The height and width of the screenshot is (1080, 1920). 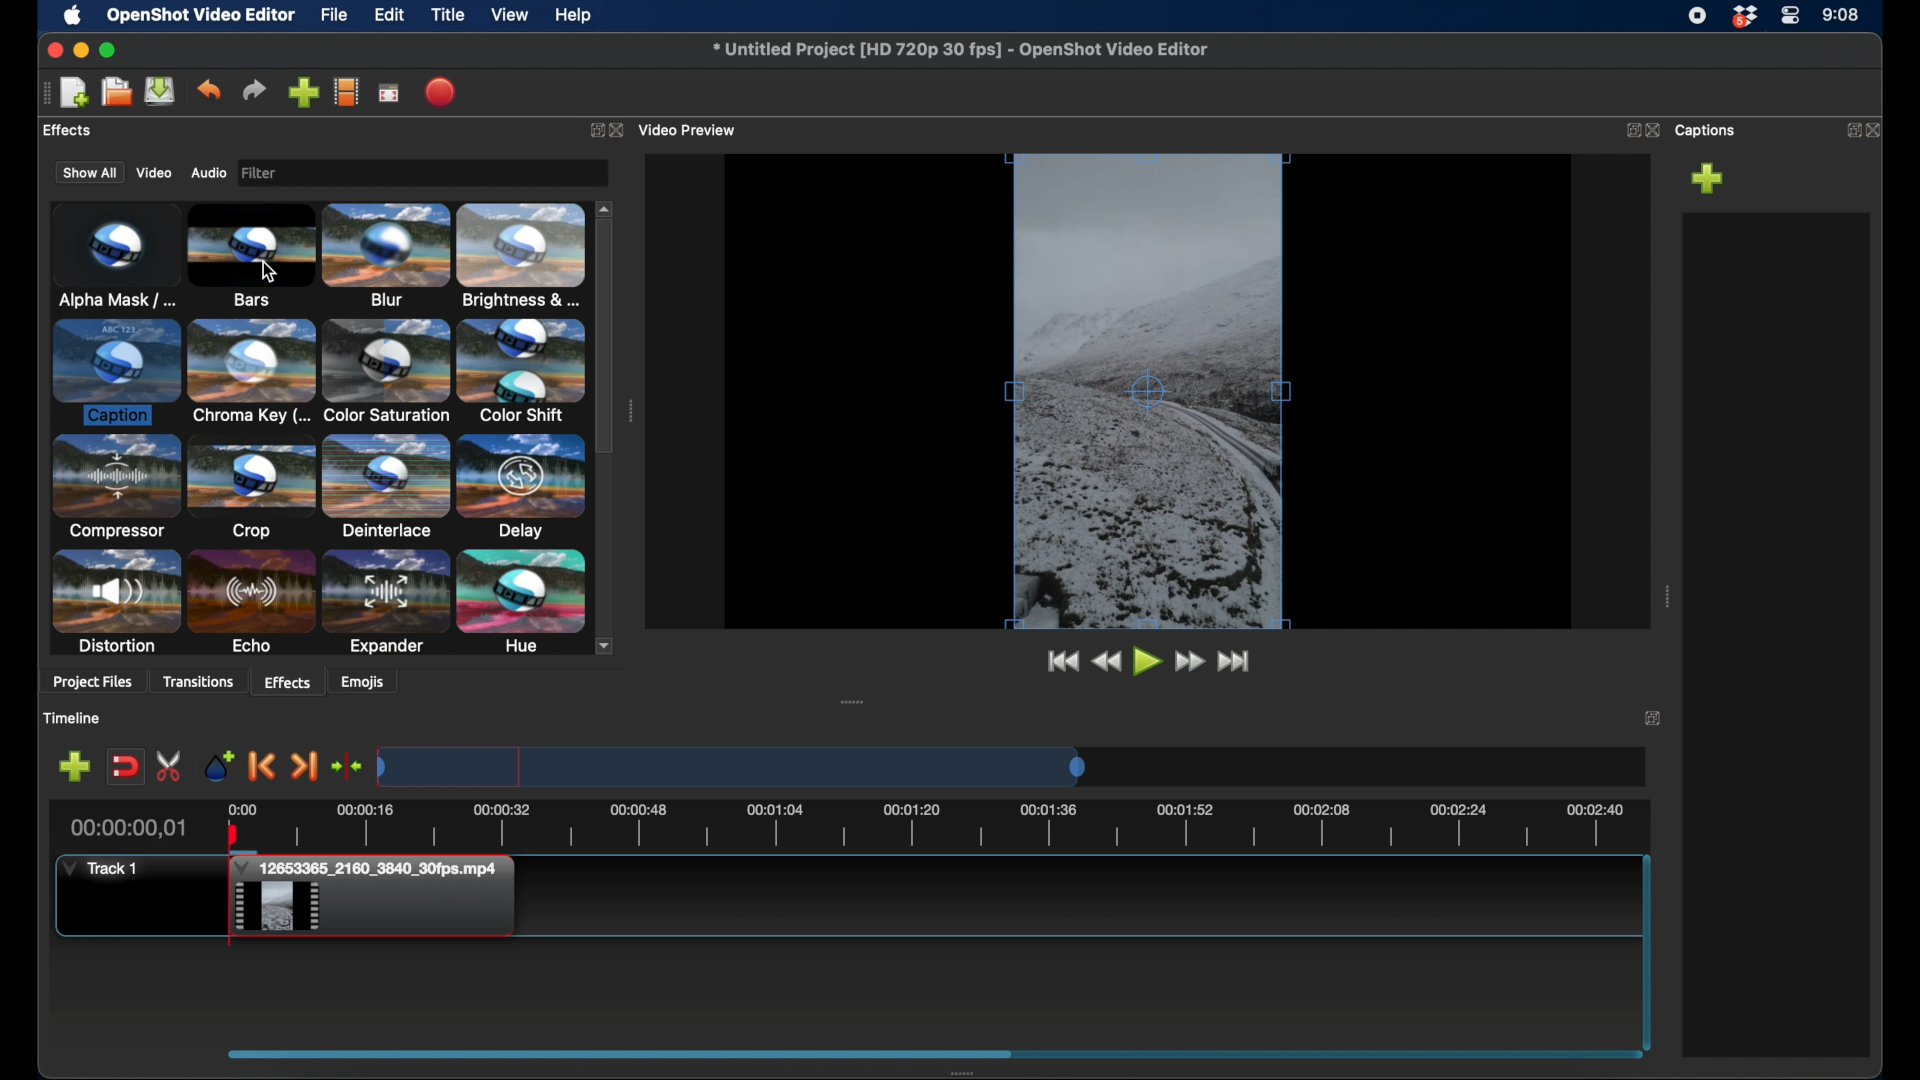 I want to click on timeline, so click(x=957, y=826).